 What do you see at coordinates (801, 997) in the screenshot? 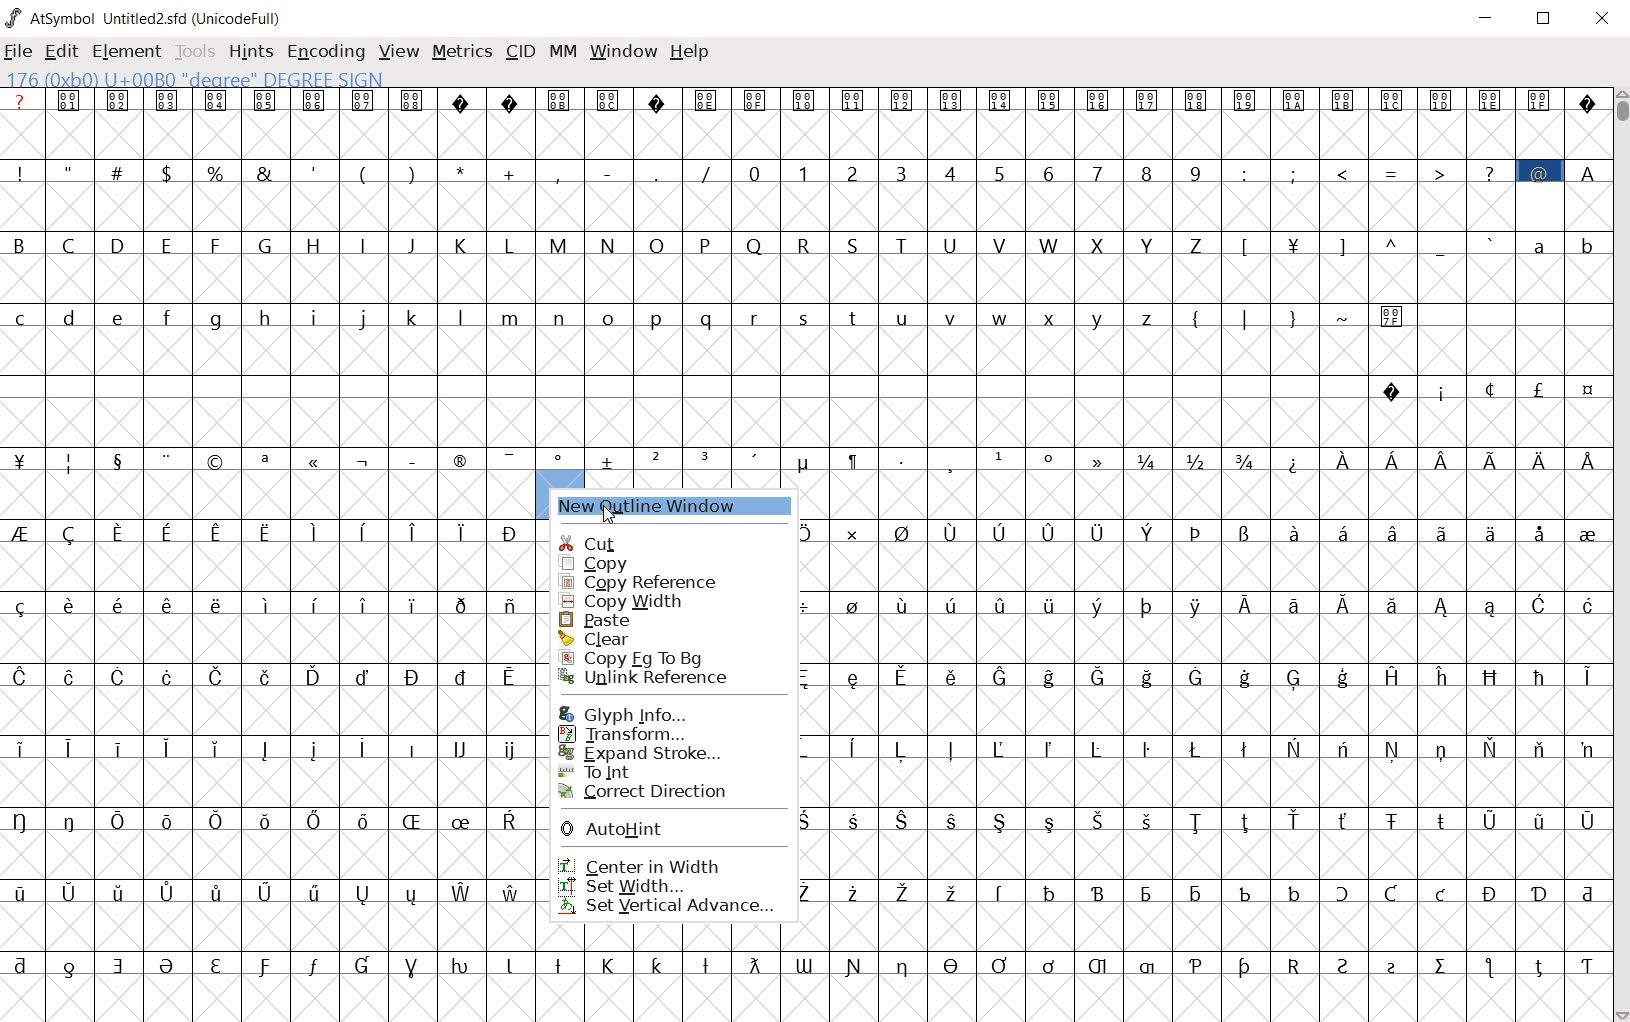
I see `empty glyph slot` at bounding box center [801, 997].